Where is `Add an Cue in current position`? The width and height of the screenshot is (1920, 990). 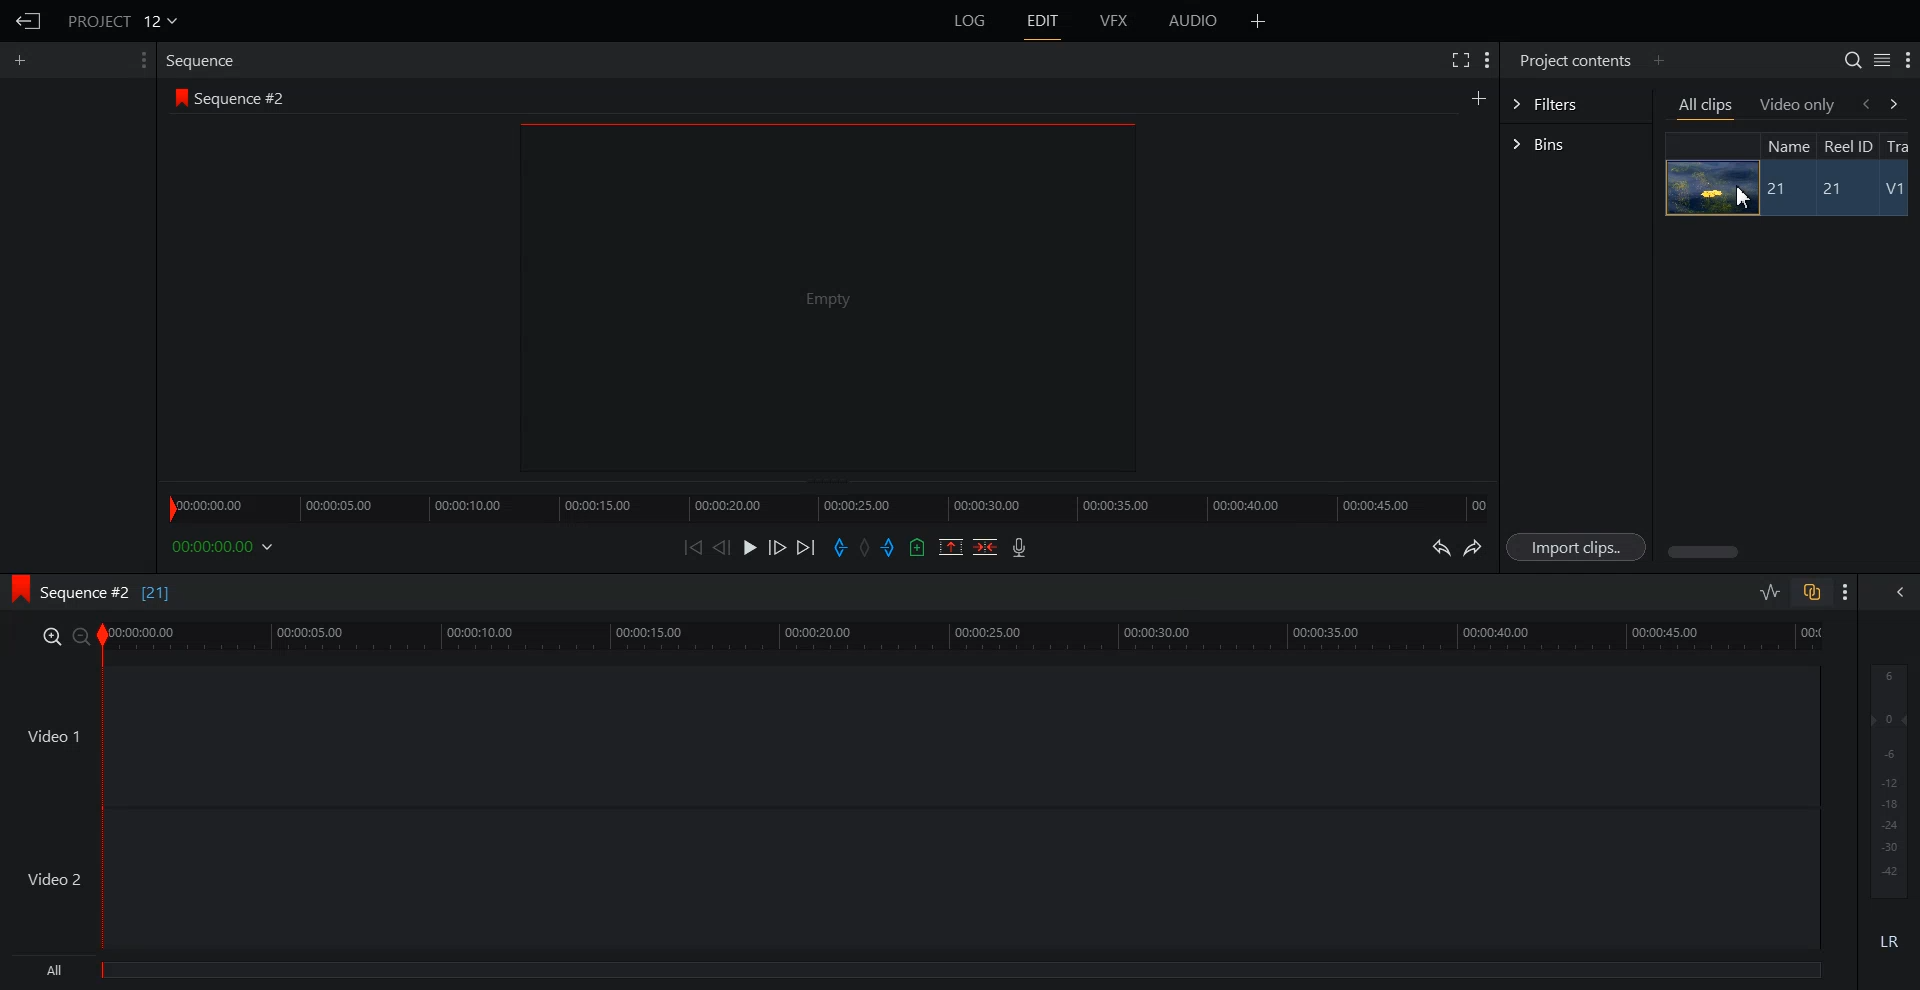 Add an Cue in current position is located at coordinates (918, 547).